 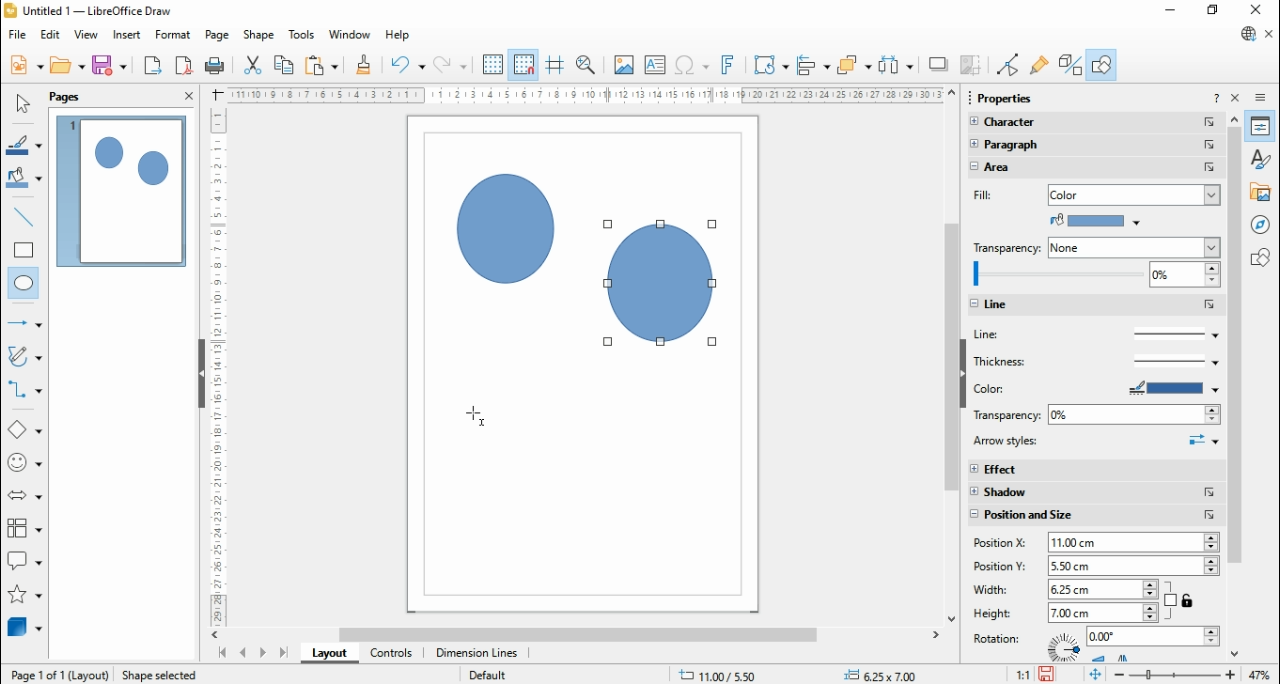 What do you see at coordinates (126, 36) in the screenshot?
I see `insert` at bounding box center [126, 36].